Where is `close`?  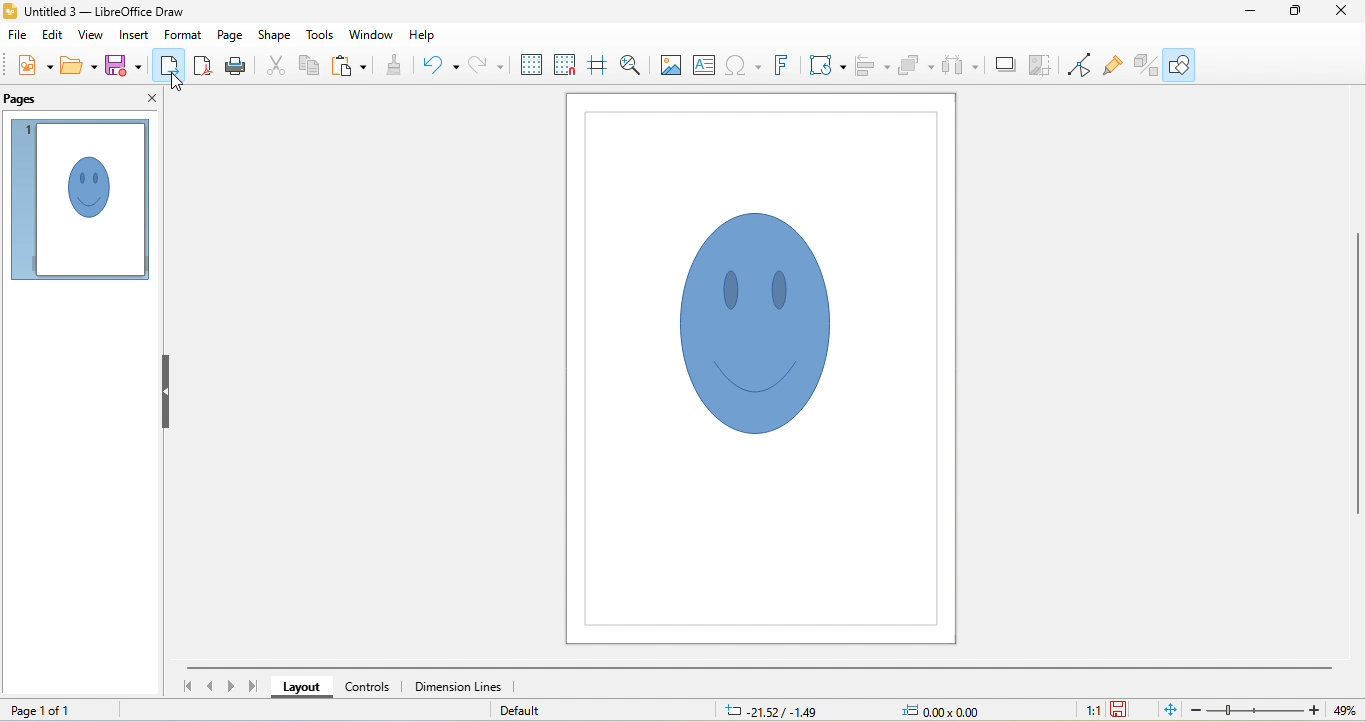
close is located at coordinates (1341, 15).